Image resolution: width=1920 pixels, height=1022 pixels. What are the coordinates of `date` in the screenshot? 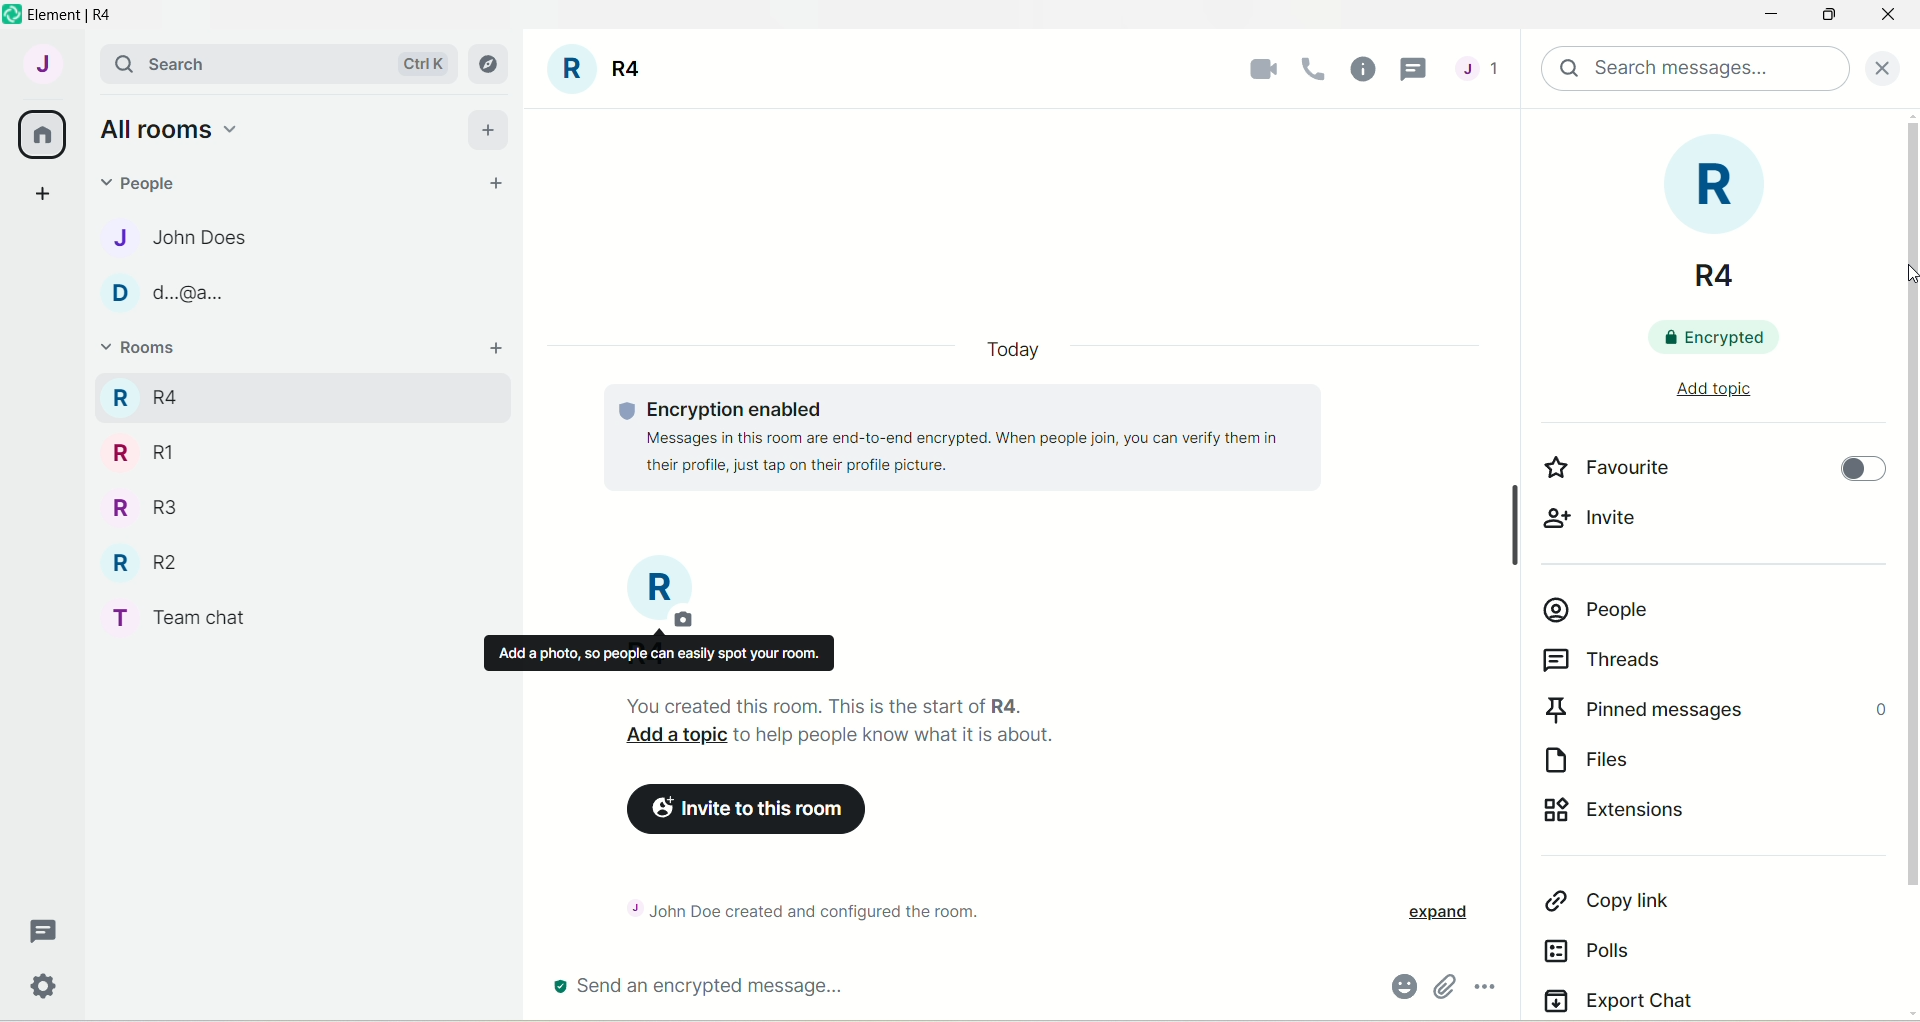 It's located at (1012, 350).